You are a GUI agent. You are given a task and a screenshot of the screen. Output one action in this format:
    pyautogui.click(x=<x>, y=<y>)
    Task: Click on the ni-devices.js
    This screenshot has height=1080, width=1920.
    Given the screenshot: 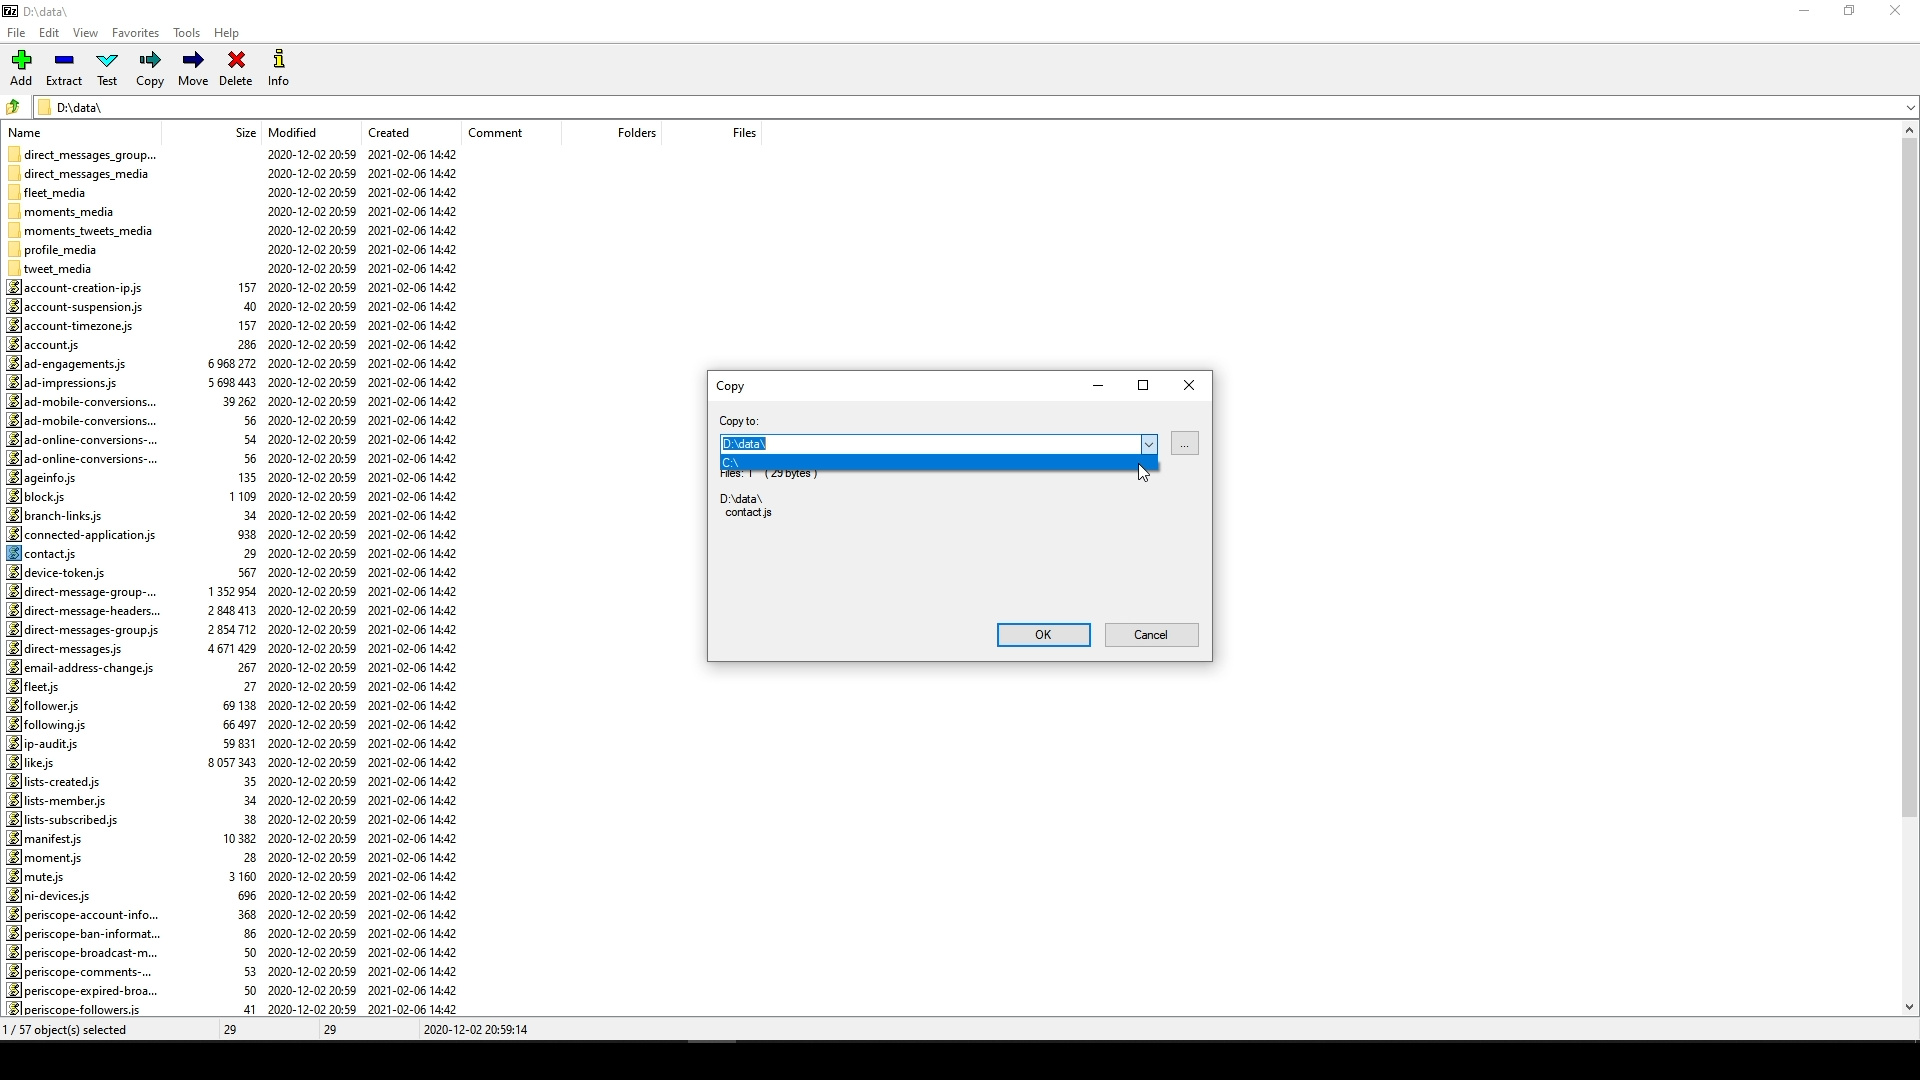 What is the action you would take?
    pyautogui.click(x=53, y=894)
    